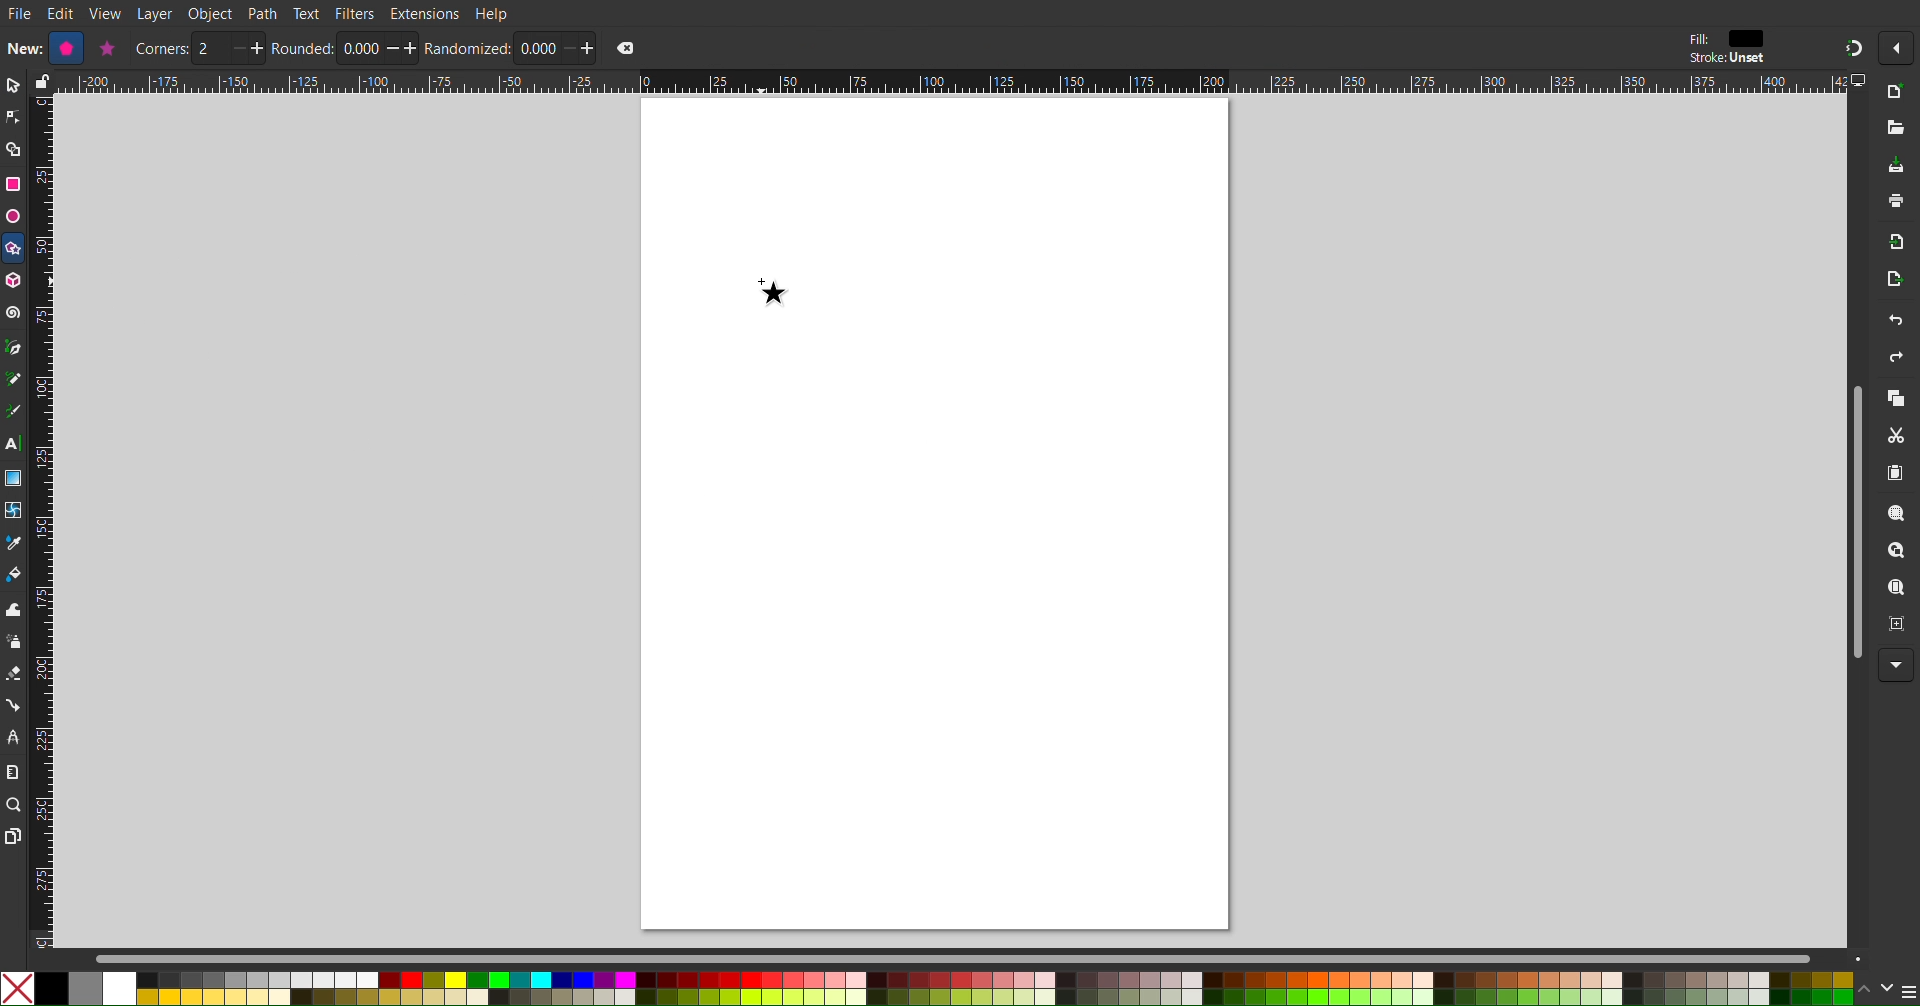 This screenshot has width=1920, height=1006. Describe the element at coordinates (981, 958) in the screenshot. I see `Scrollbar` at that location.